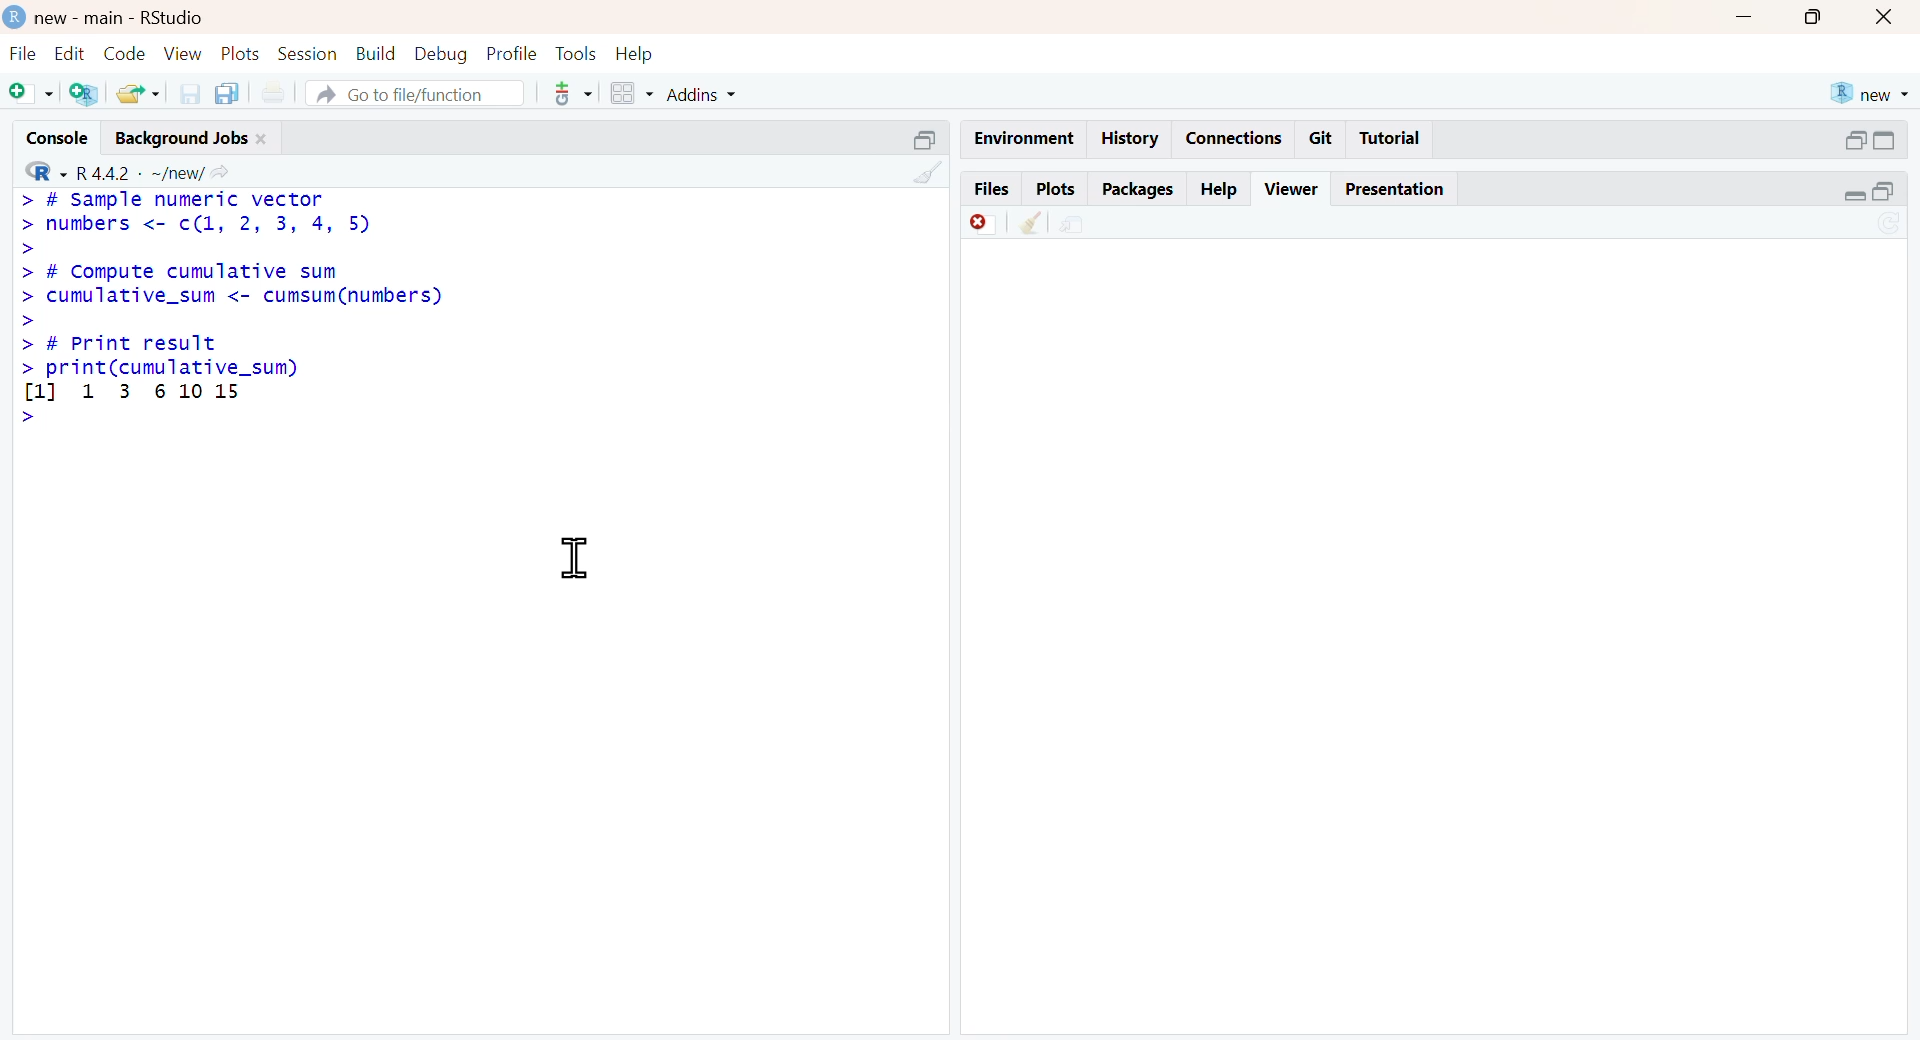 The height and width of the screenshot is (1040, 1920). Describe the element at coordinates (1890, 224) in the screenshot. I see `sync` at that location.